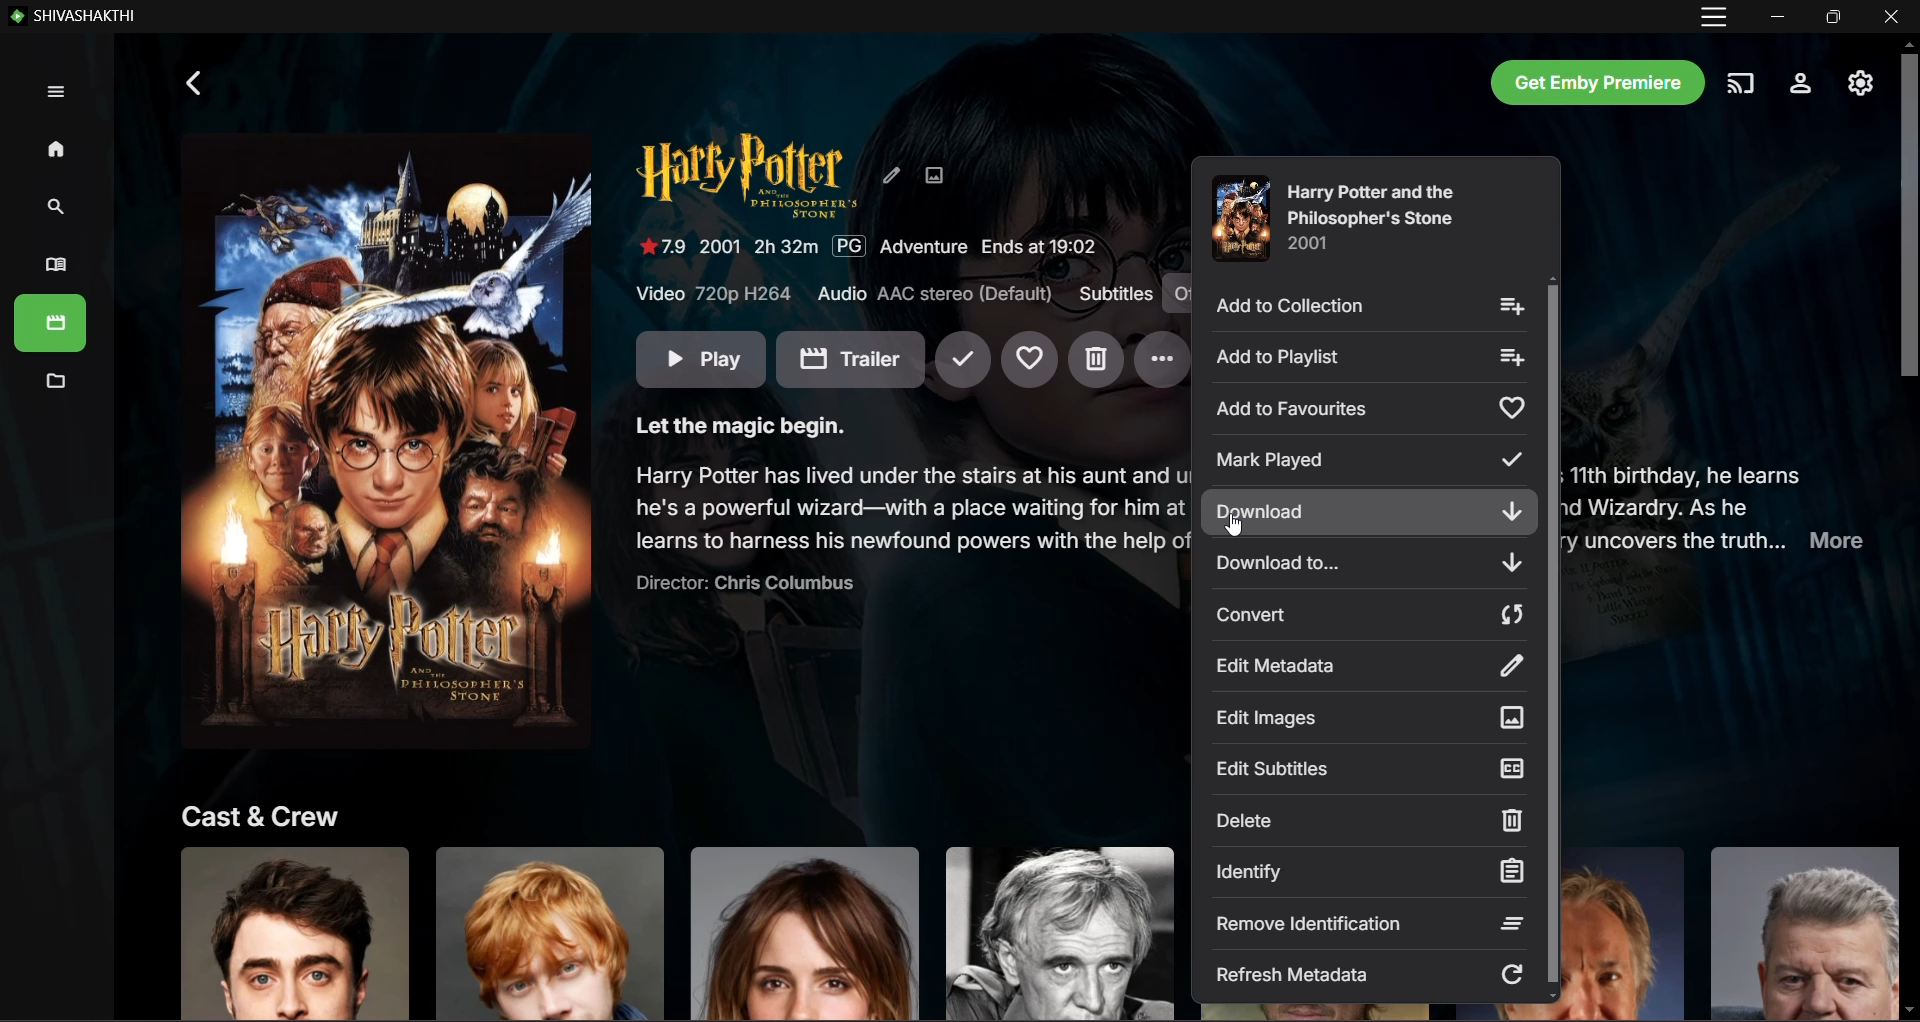 Image resolution: width=1920 pixels, height=1022 pixels. Describe the element at coordinates (1370, 355) in the screenshot. I see `Add to Playlist` at that location.